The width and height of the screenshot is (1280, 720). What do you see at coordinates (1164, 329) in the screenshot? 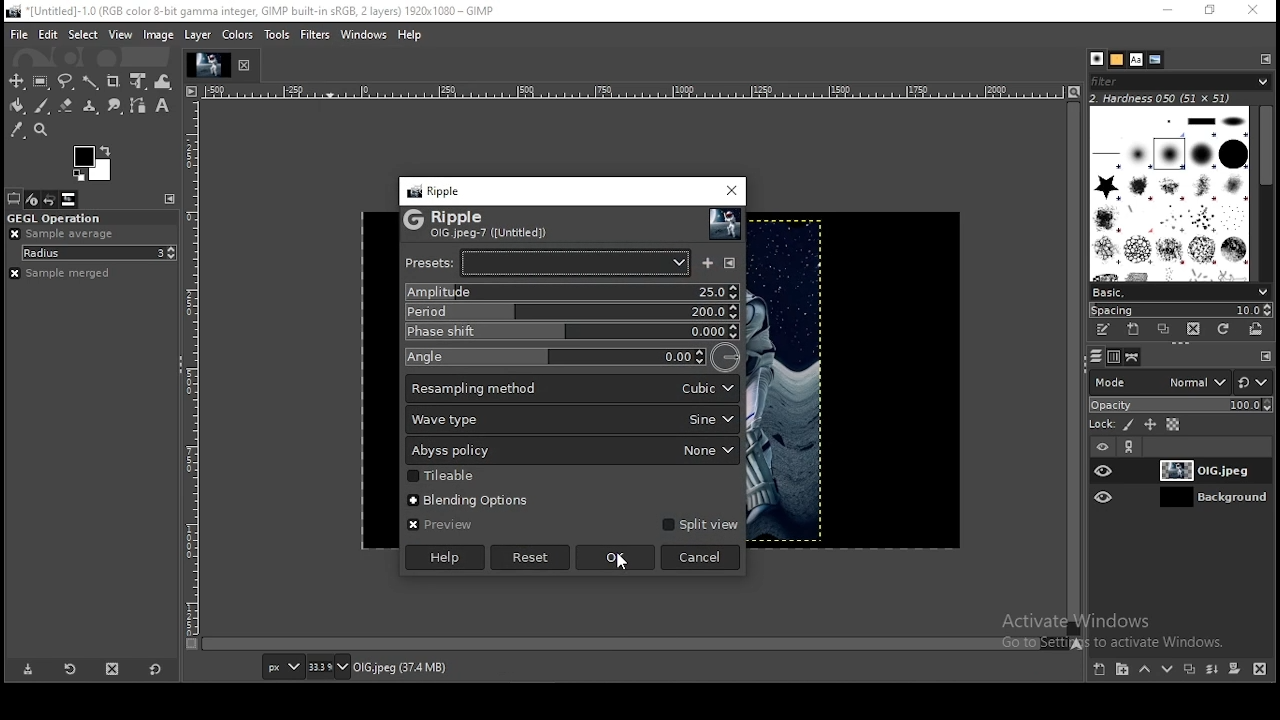
I see `duplicate this brush` at bounding box center [1164, 329].